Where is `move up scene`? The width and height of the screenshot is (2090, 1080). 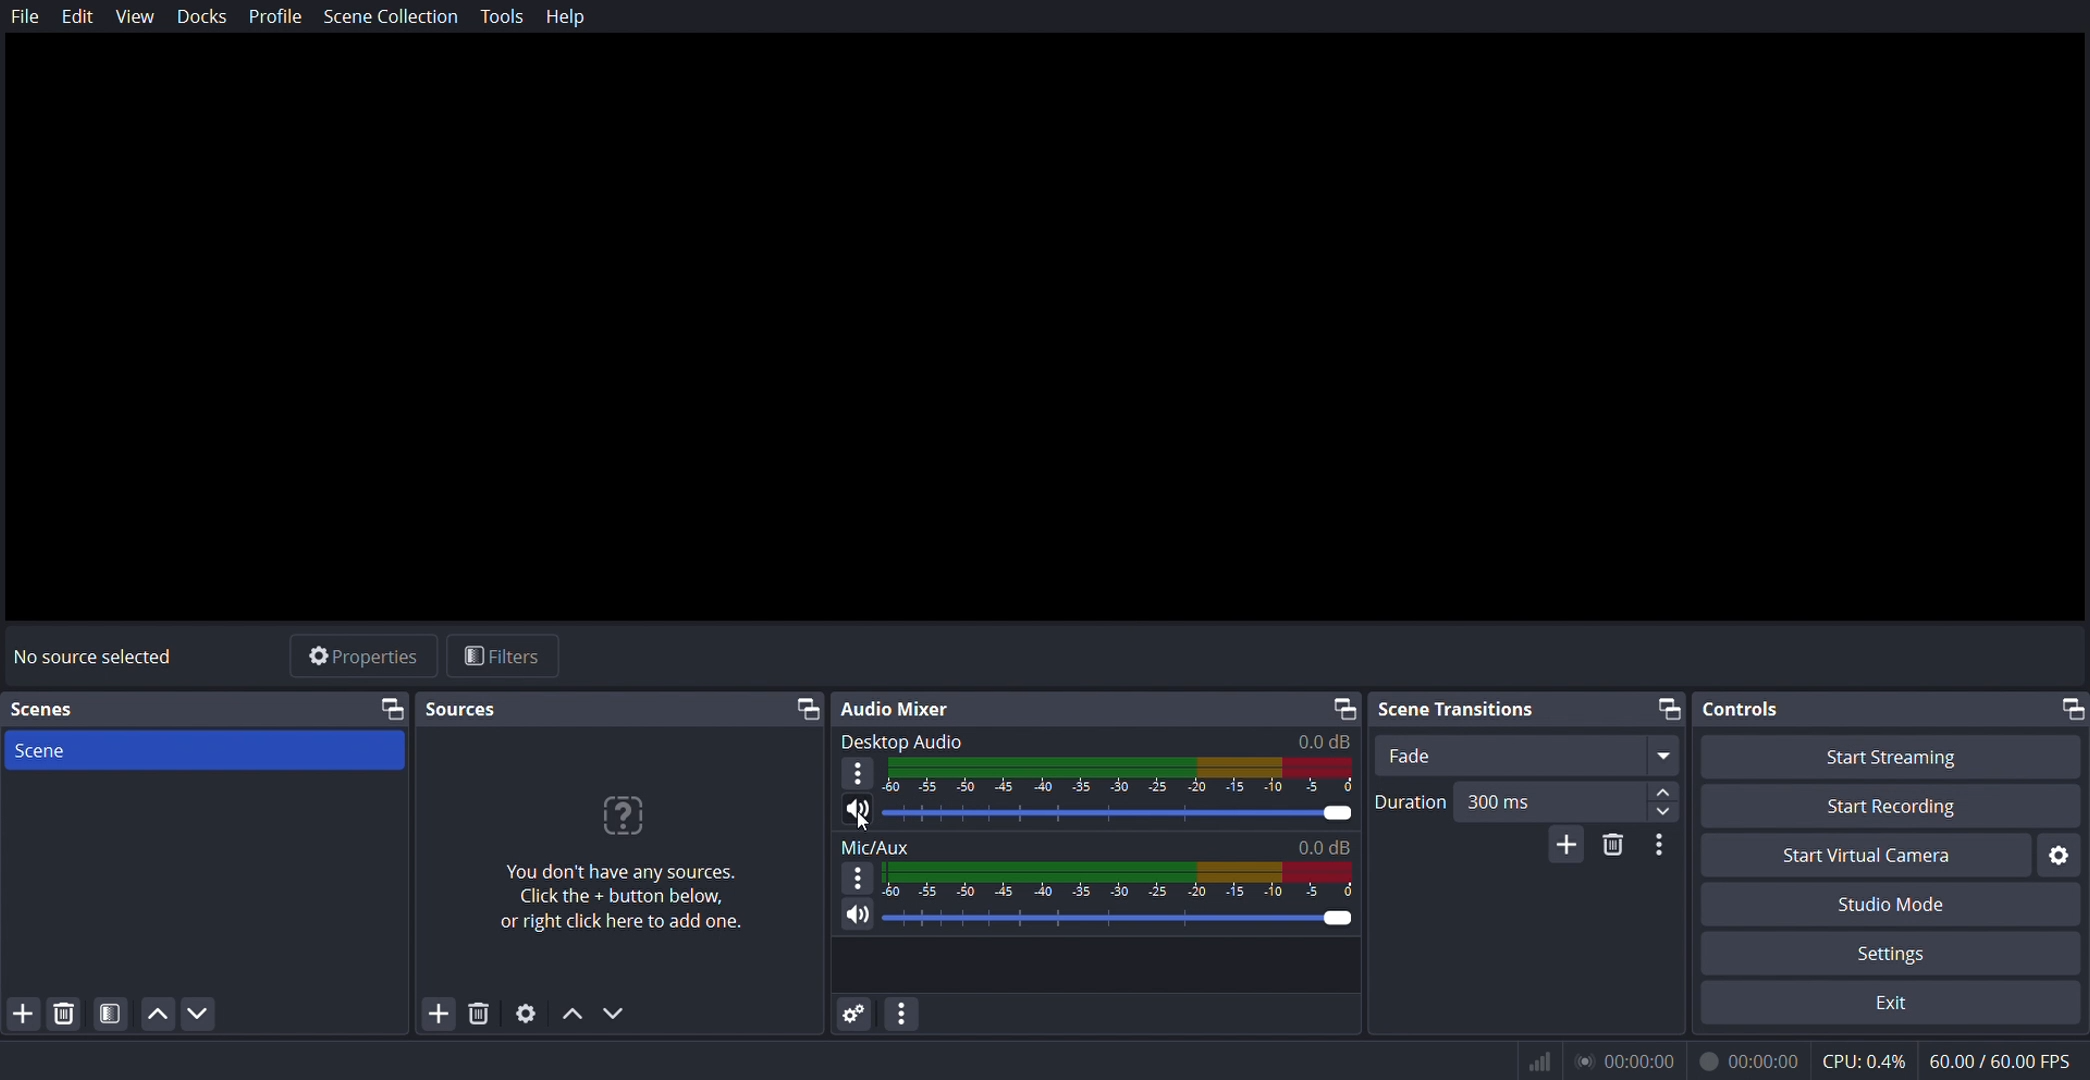 move up scene is located at coordinates (158, 1013).